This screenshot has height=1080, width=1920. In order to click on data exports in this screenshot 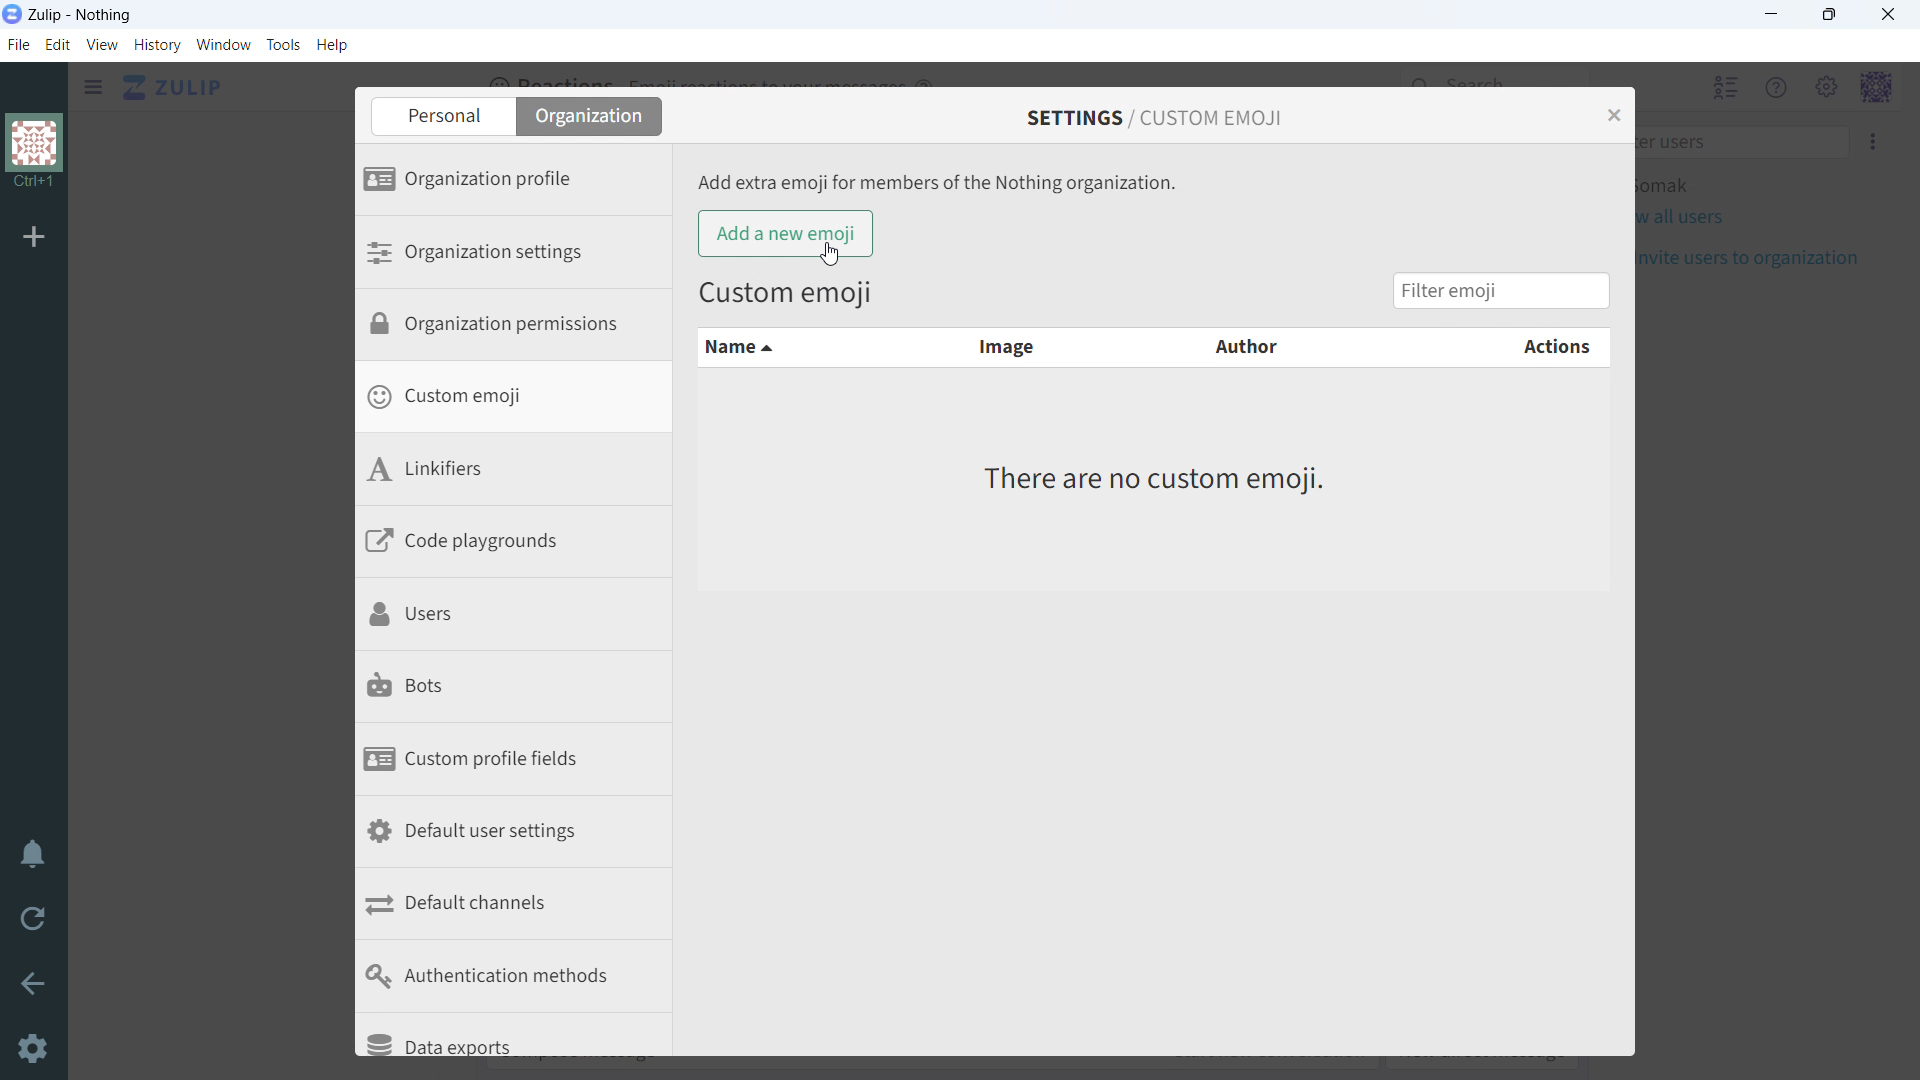, I will do `click(512, 1035)`.